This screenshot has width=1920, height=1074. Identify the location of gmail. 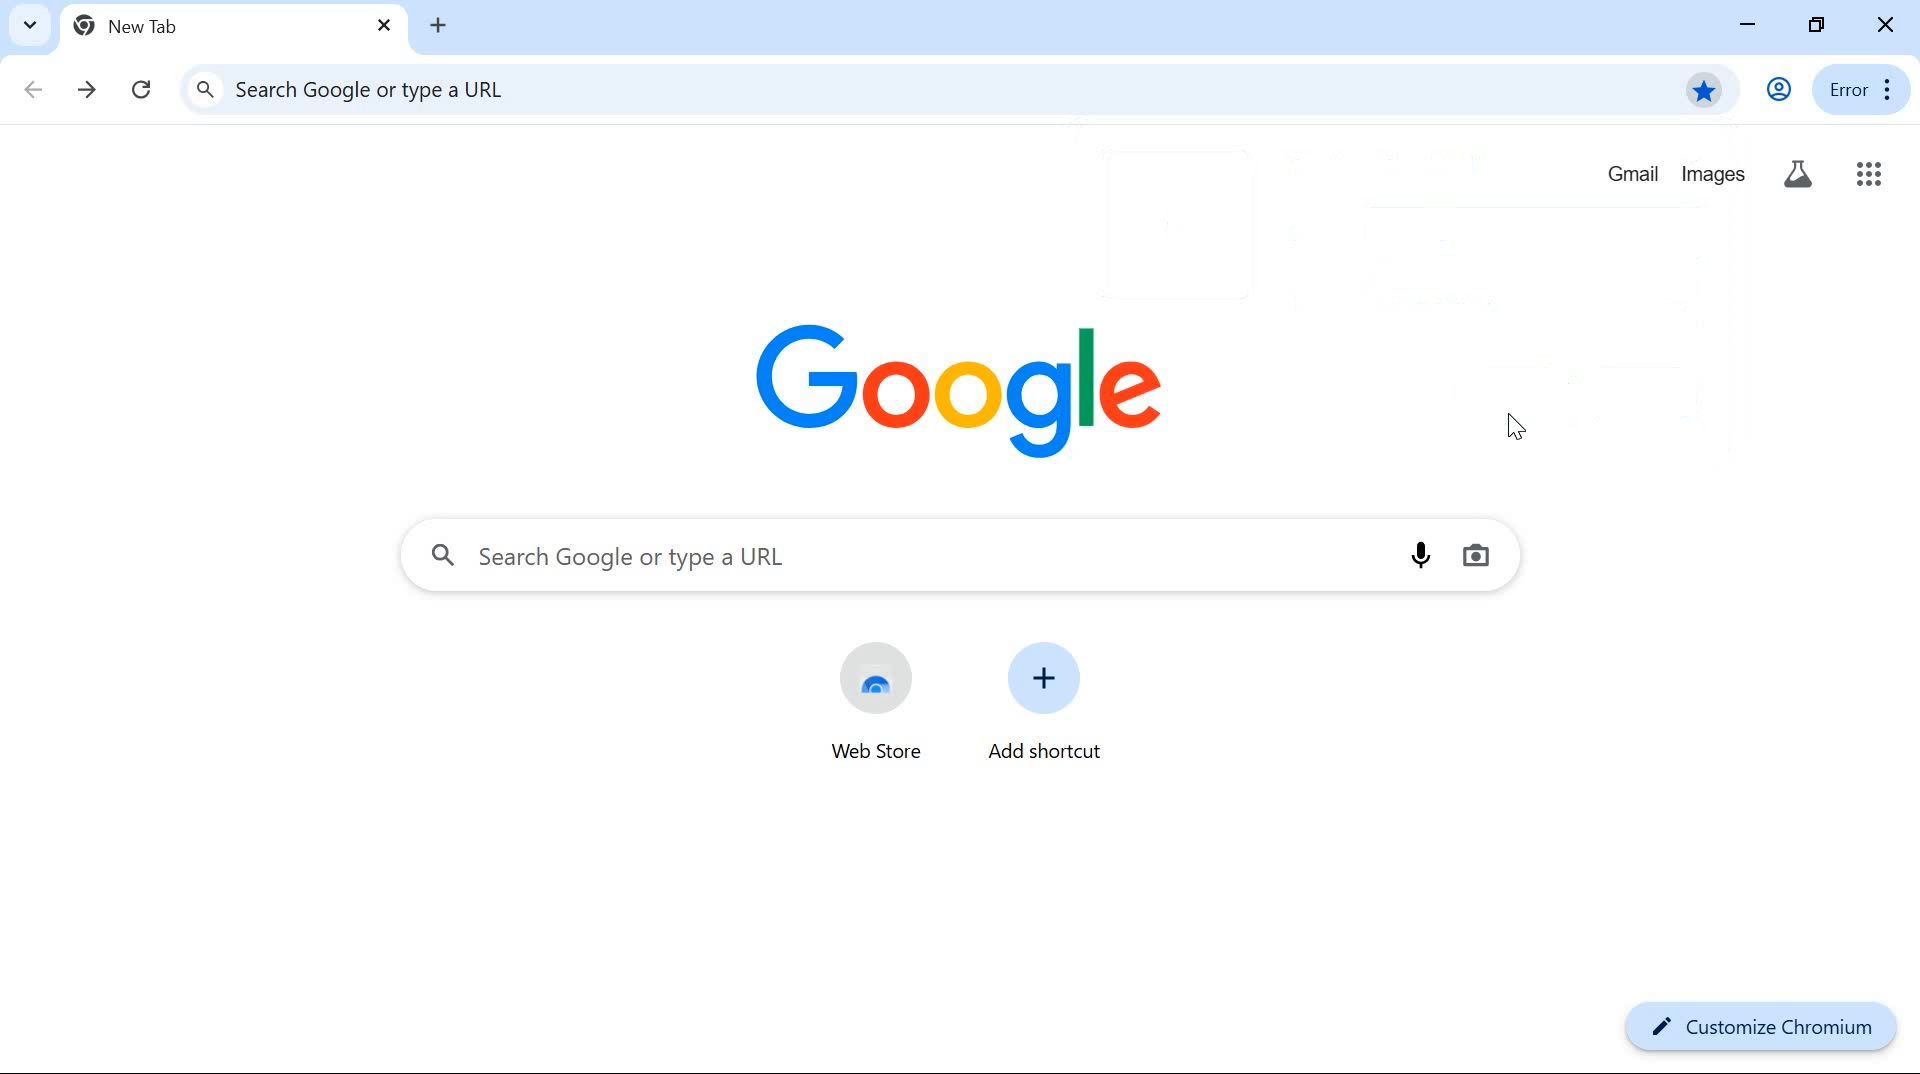
(1631, 176).